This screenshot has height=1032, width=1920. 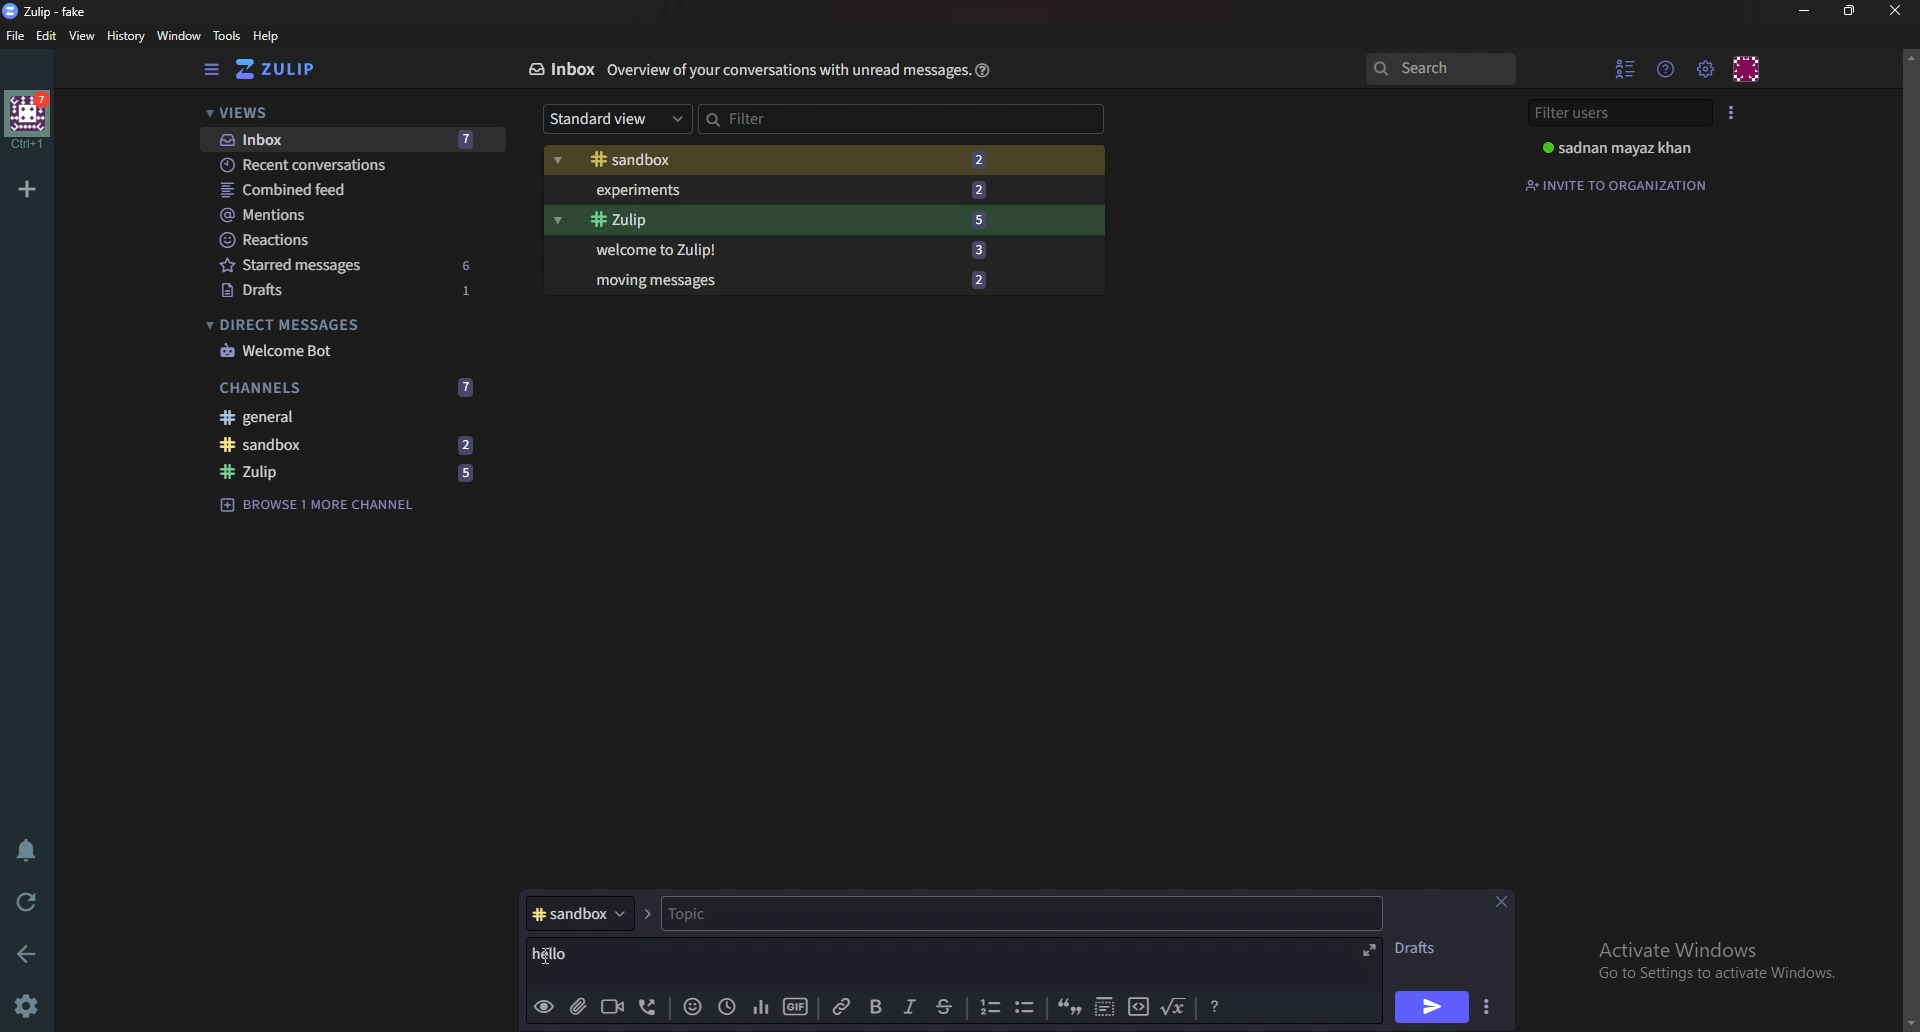 I want to click on Welcome to Zulip, so click(x=788, y=250).